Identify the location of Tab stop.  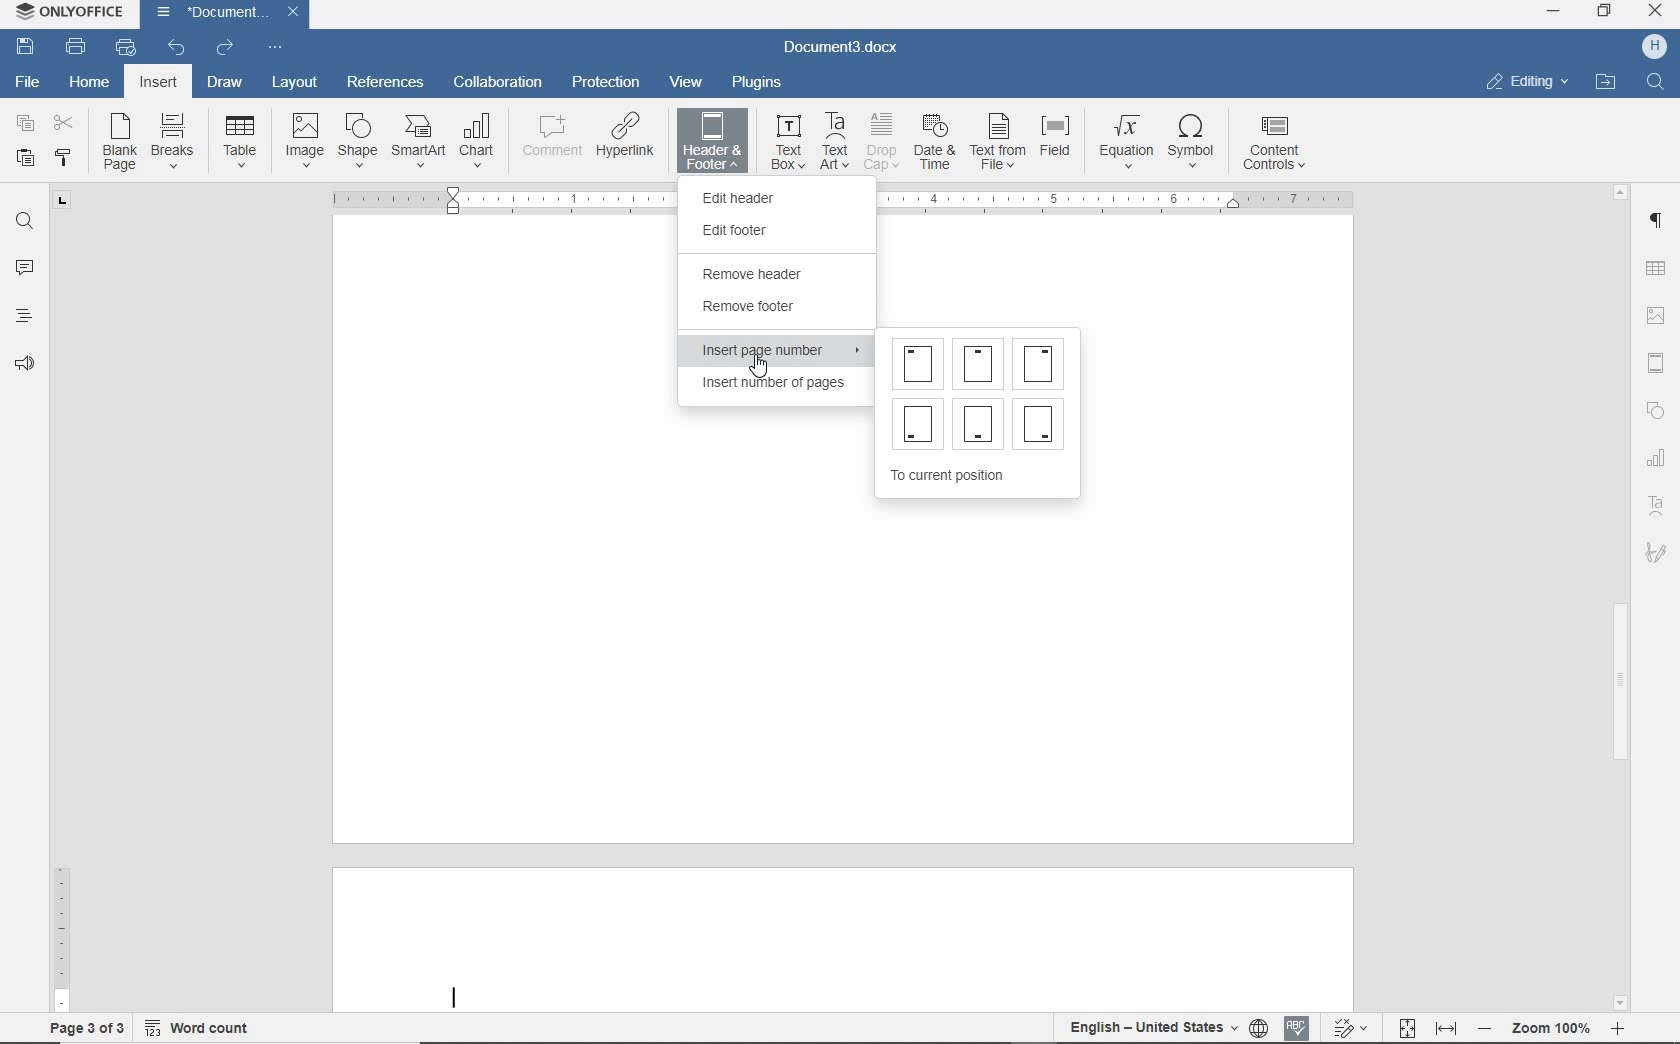
(64, 207).